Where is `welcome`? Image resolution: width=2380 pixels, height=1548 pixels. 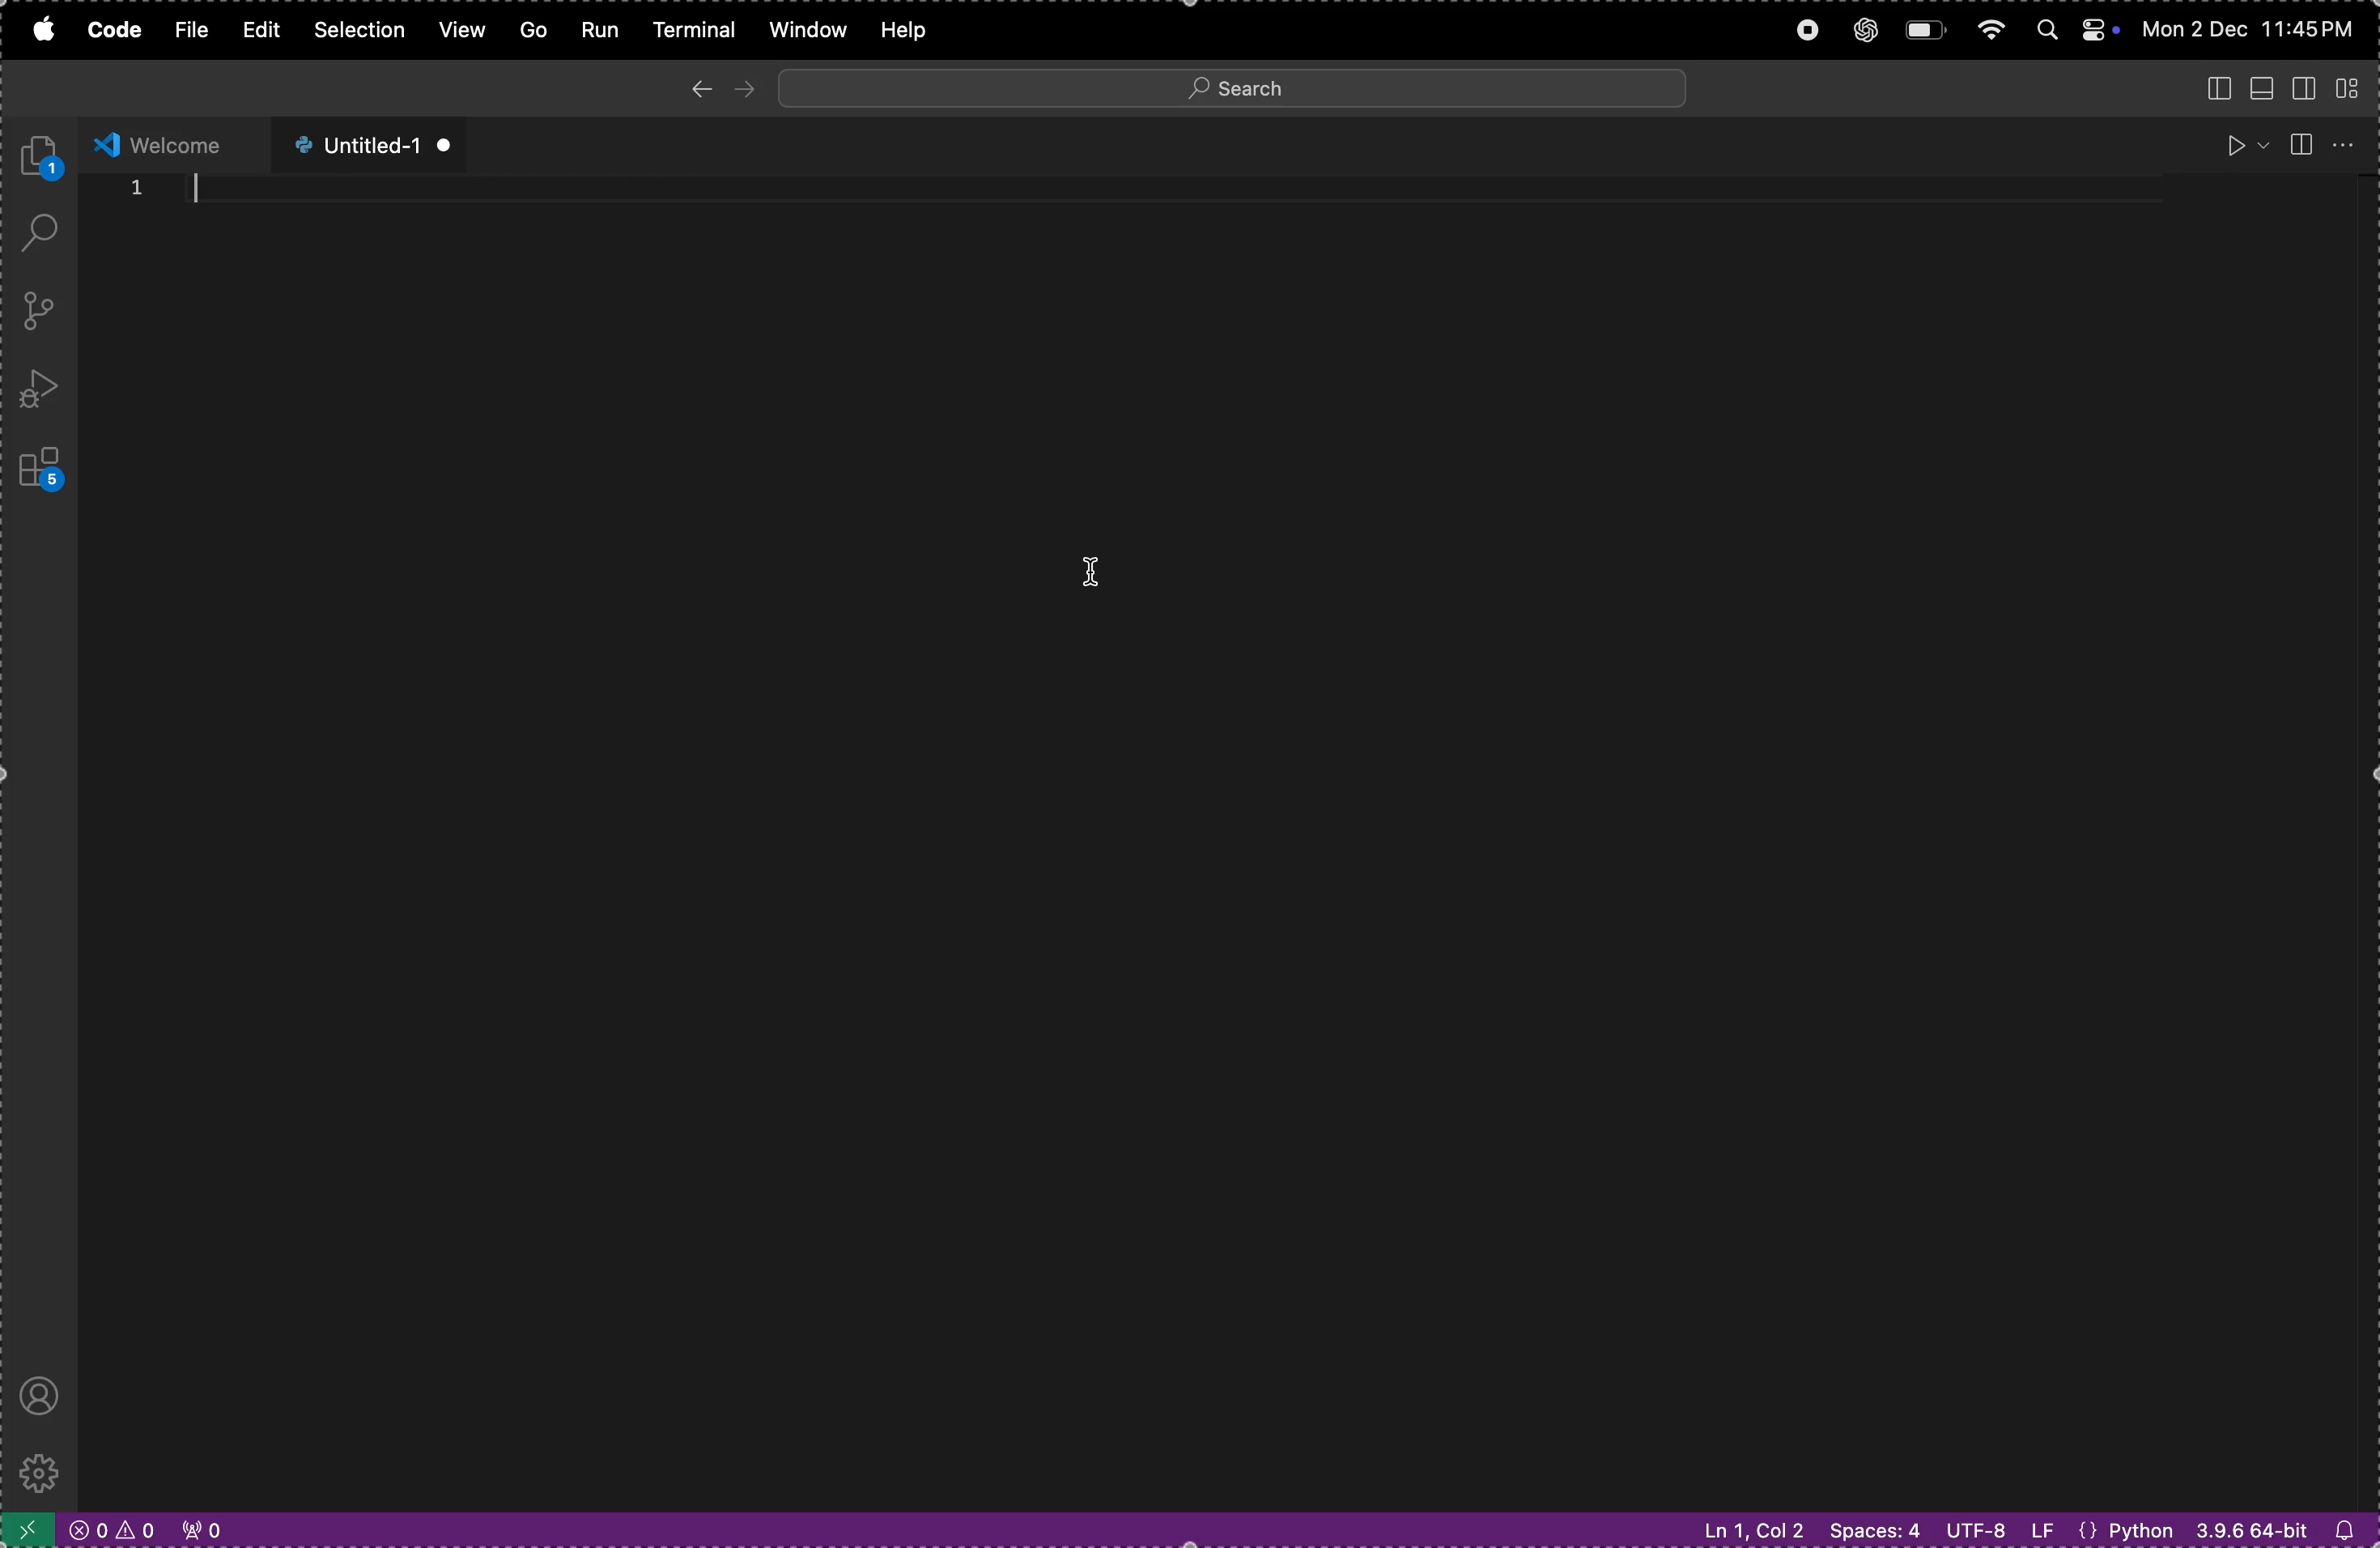
welcome is located at coordinates (172, 142).